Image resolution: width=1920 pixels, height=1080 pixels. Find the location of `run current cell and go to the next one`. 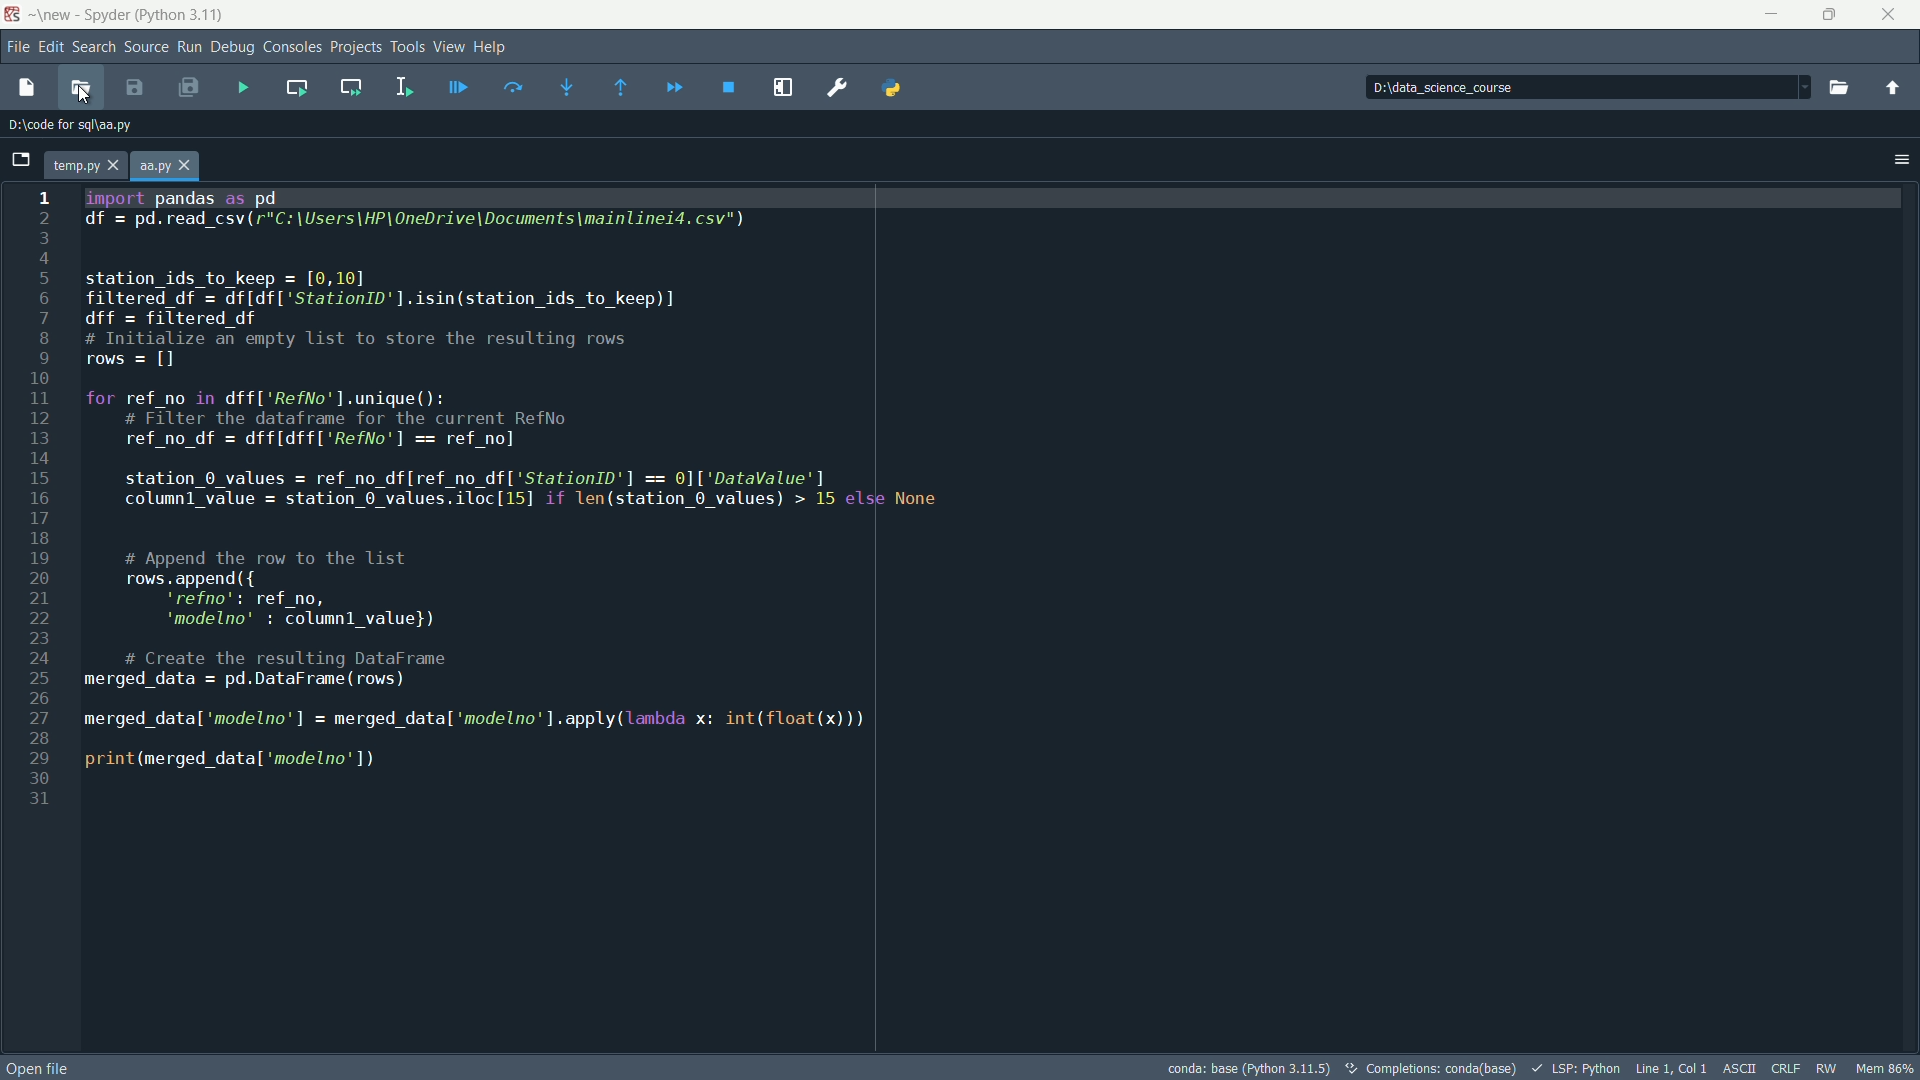

run current cell and go to the next one is located at coordinates (353, 87).